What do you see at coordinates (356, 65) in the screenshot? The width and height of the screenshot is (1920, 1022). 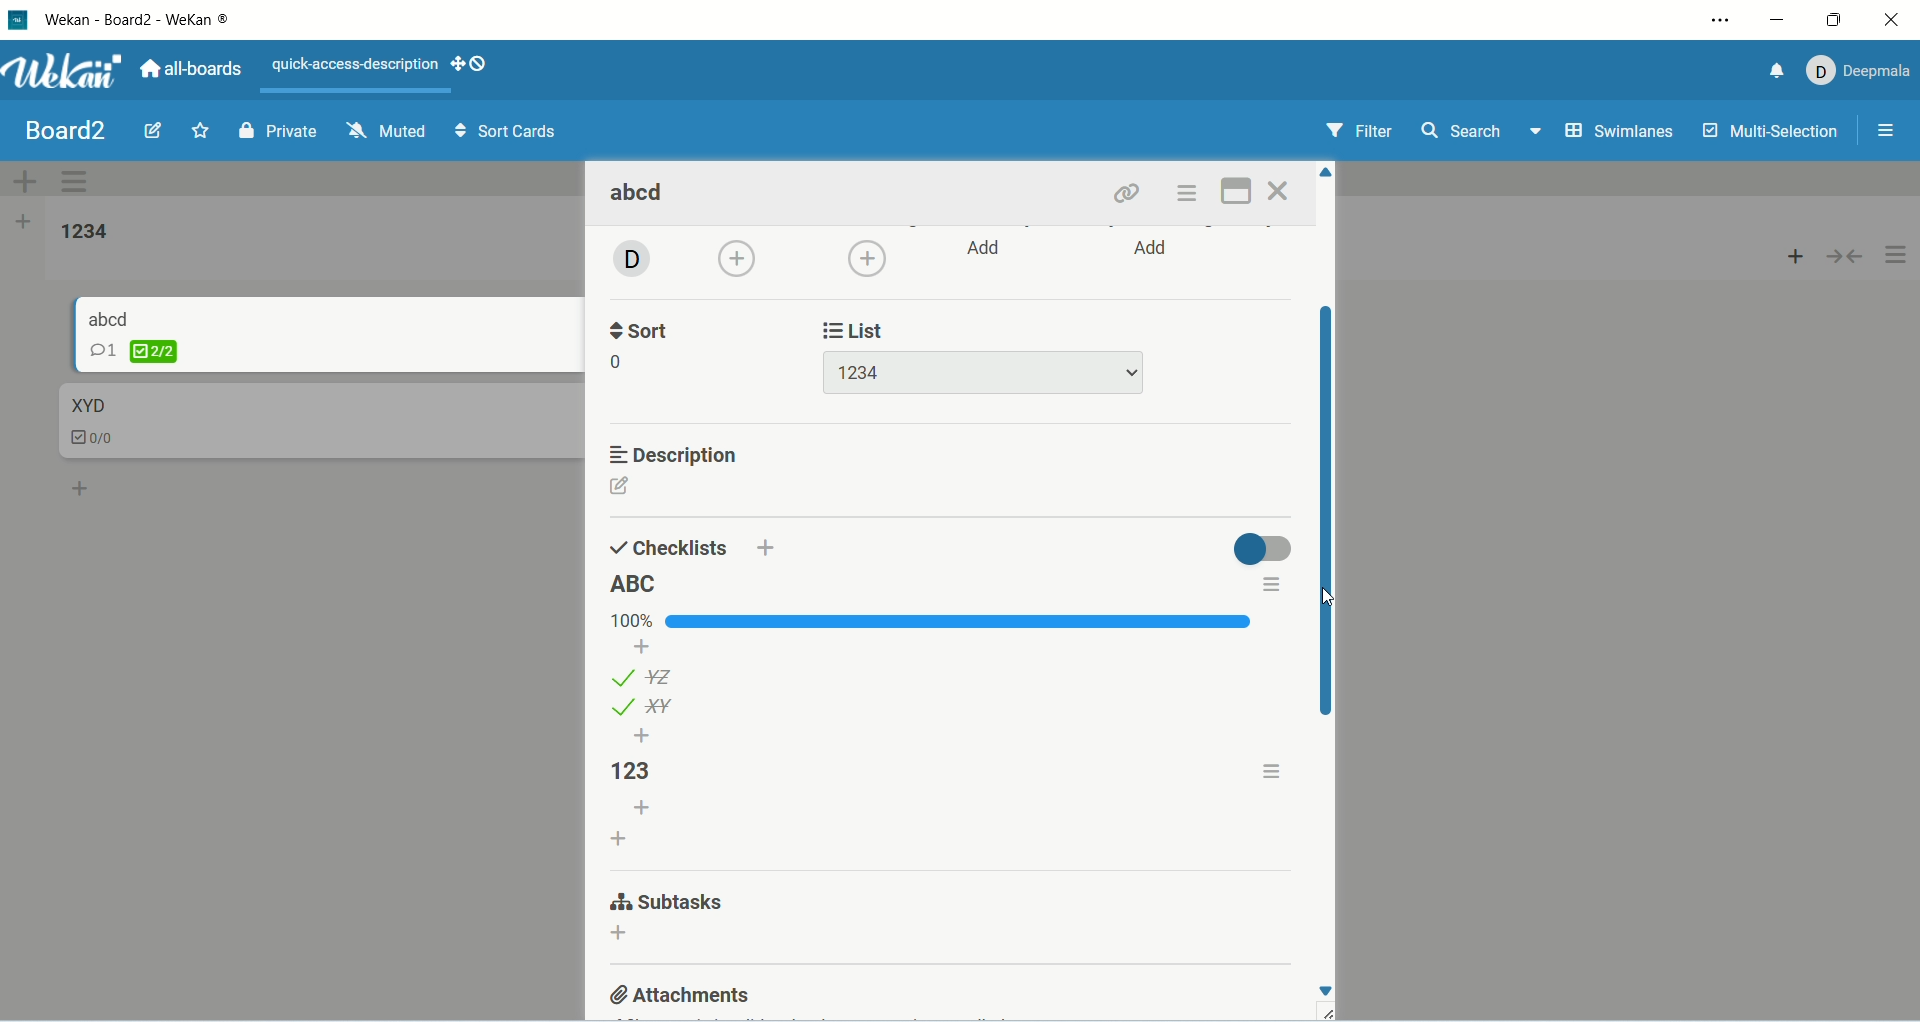 I see `text` at bounding box center [356, 65].